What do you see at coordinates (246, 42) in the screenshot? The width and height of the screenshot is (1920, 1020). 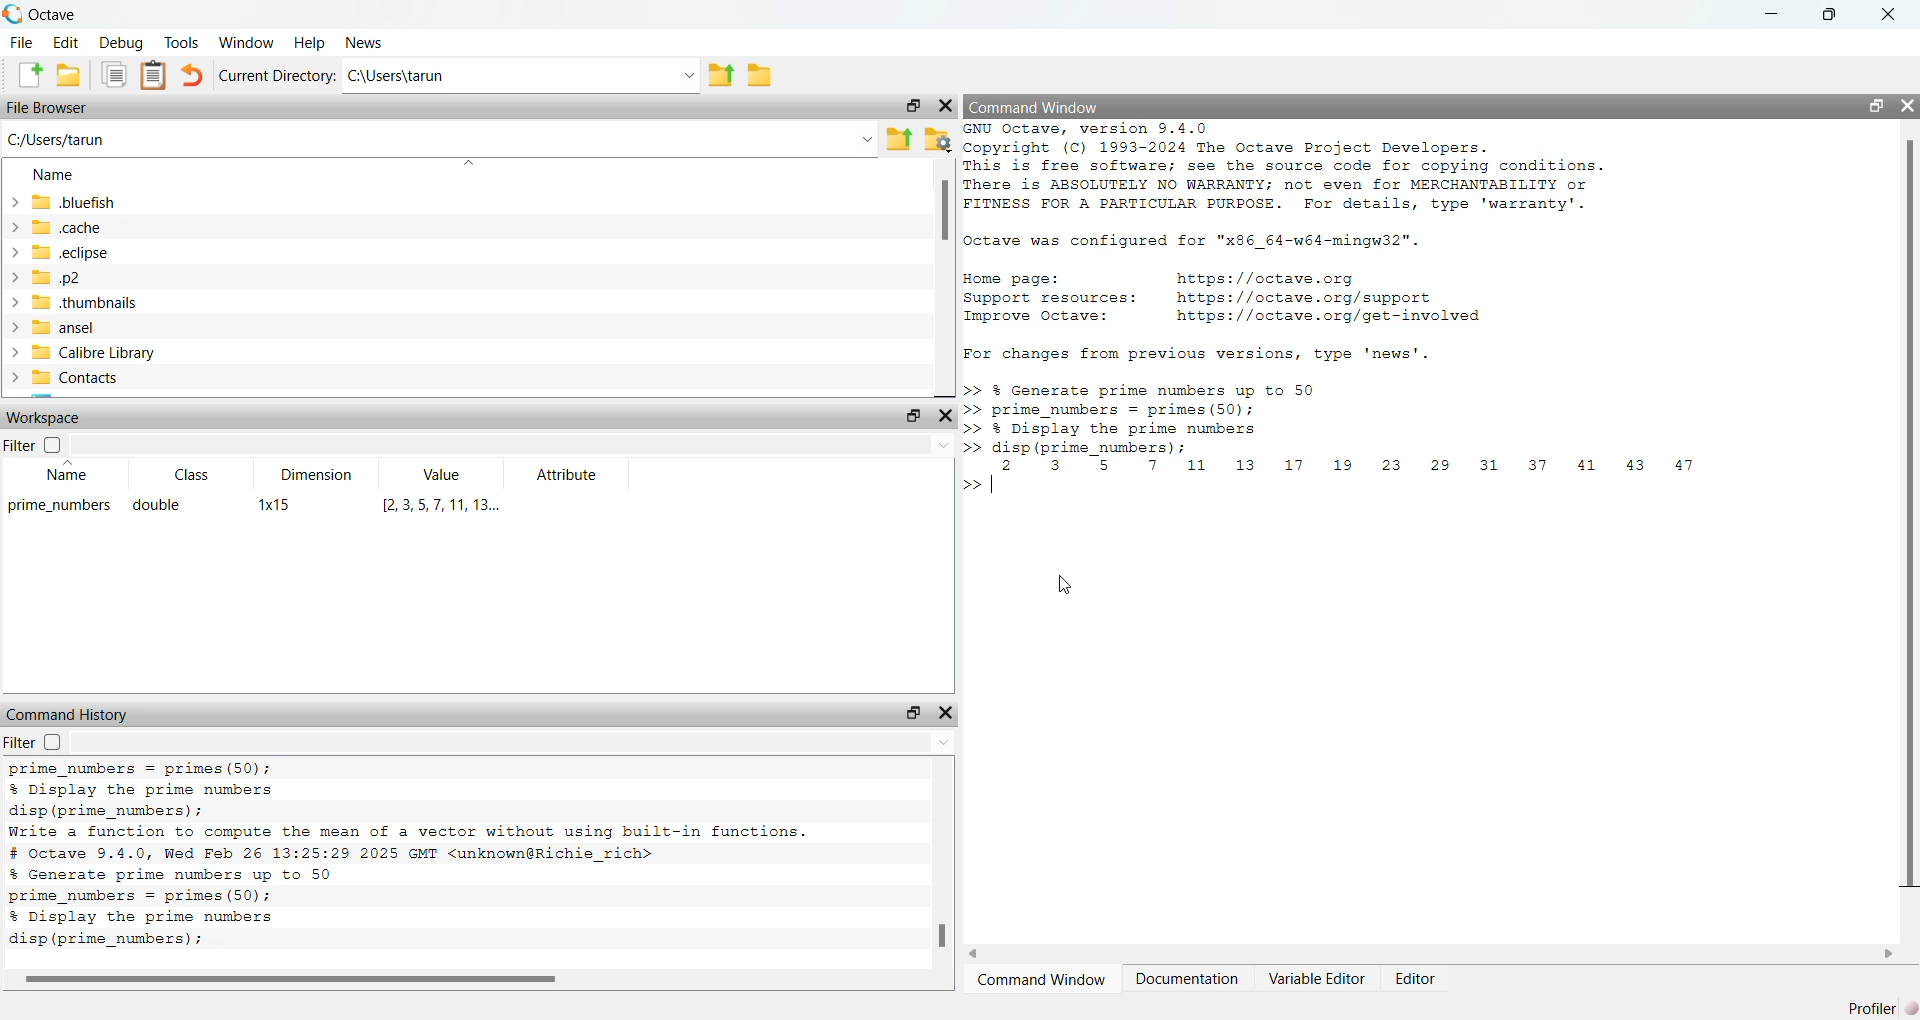 I see `window` at bounding box center [246, 42].